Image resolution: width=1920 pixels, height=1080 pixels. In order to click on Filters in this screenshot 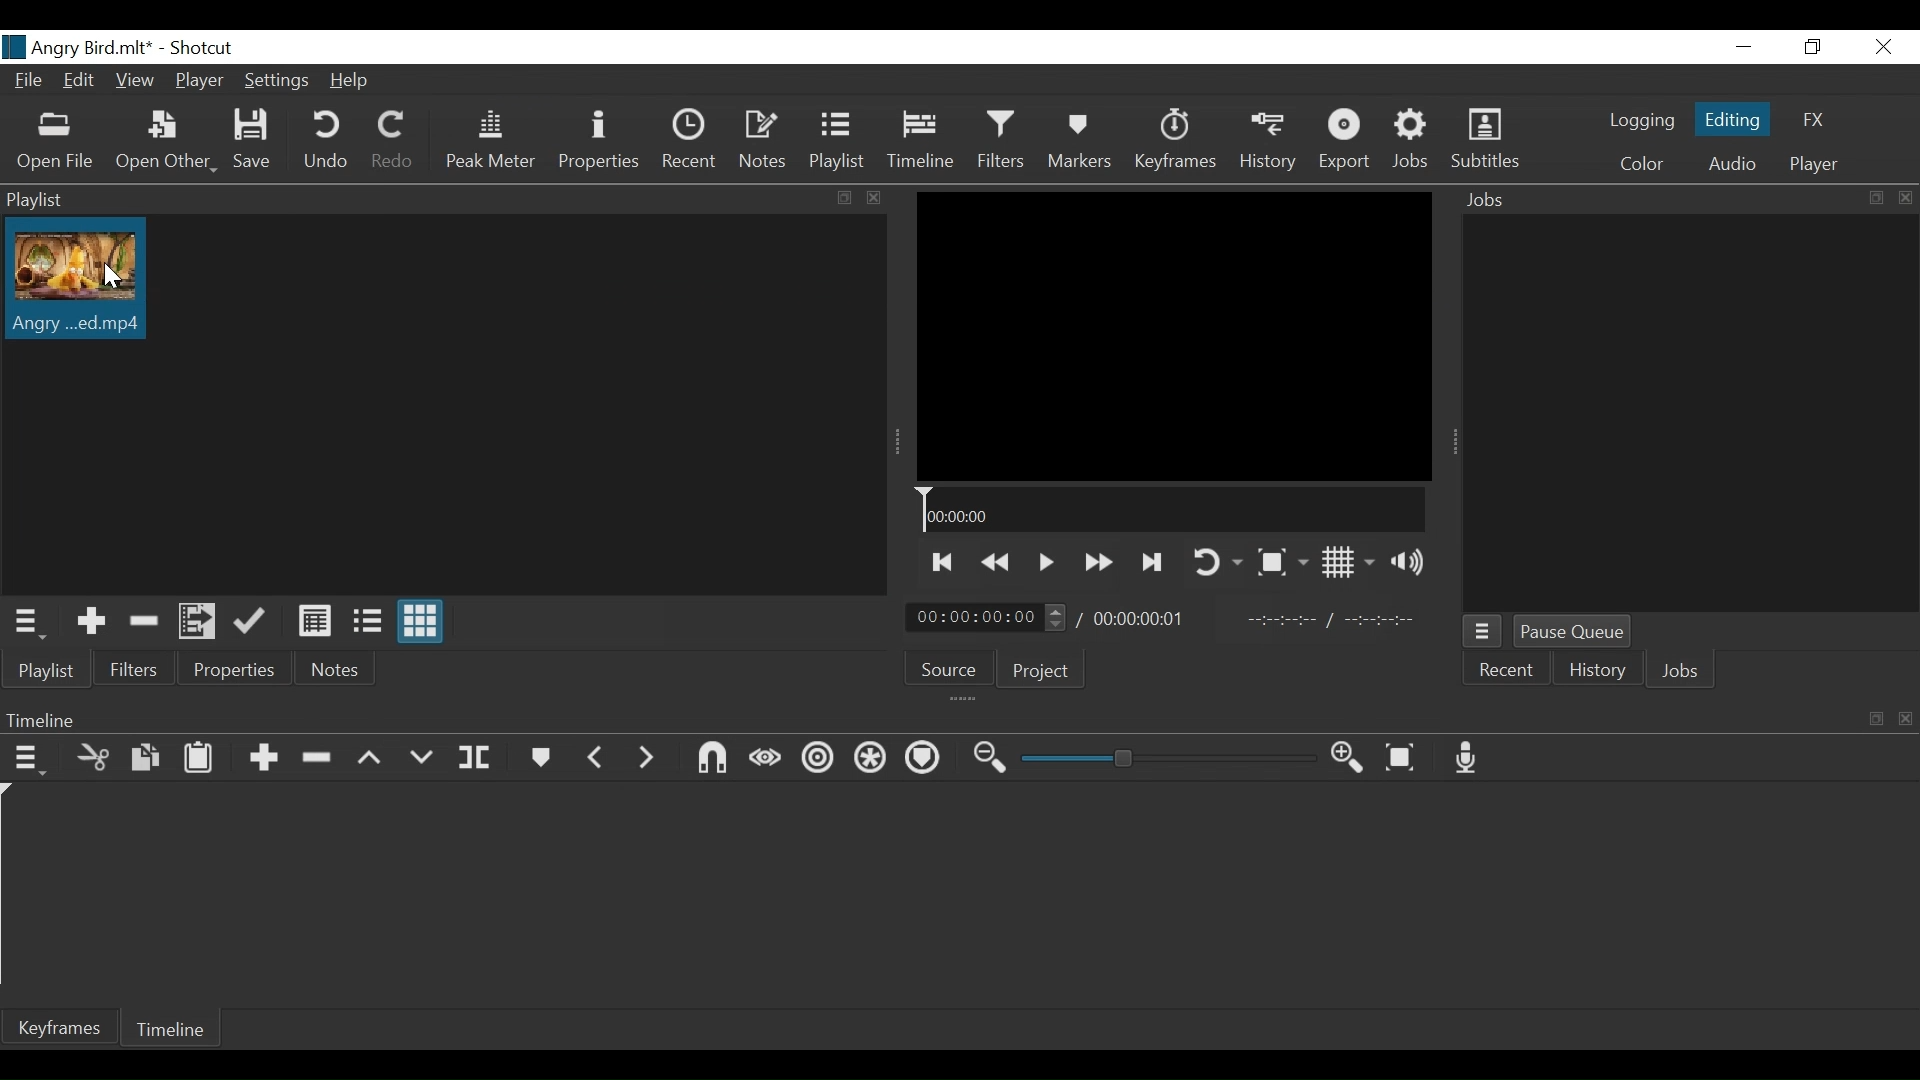, I will do `click(1001, 140)`.